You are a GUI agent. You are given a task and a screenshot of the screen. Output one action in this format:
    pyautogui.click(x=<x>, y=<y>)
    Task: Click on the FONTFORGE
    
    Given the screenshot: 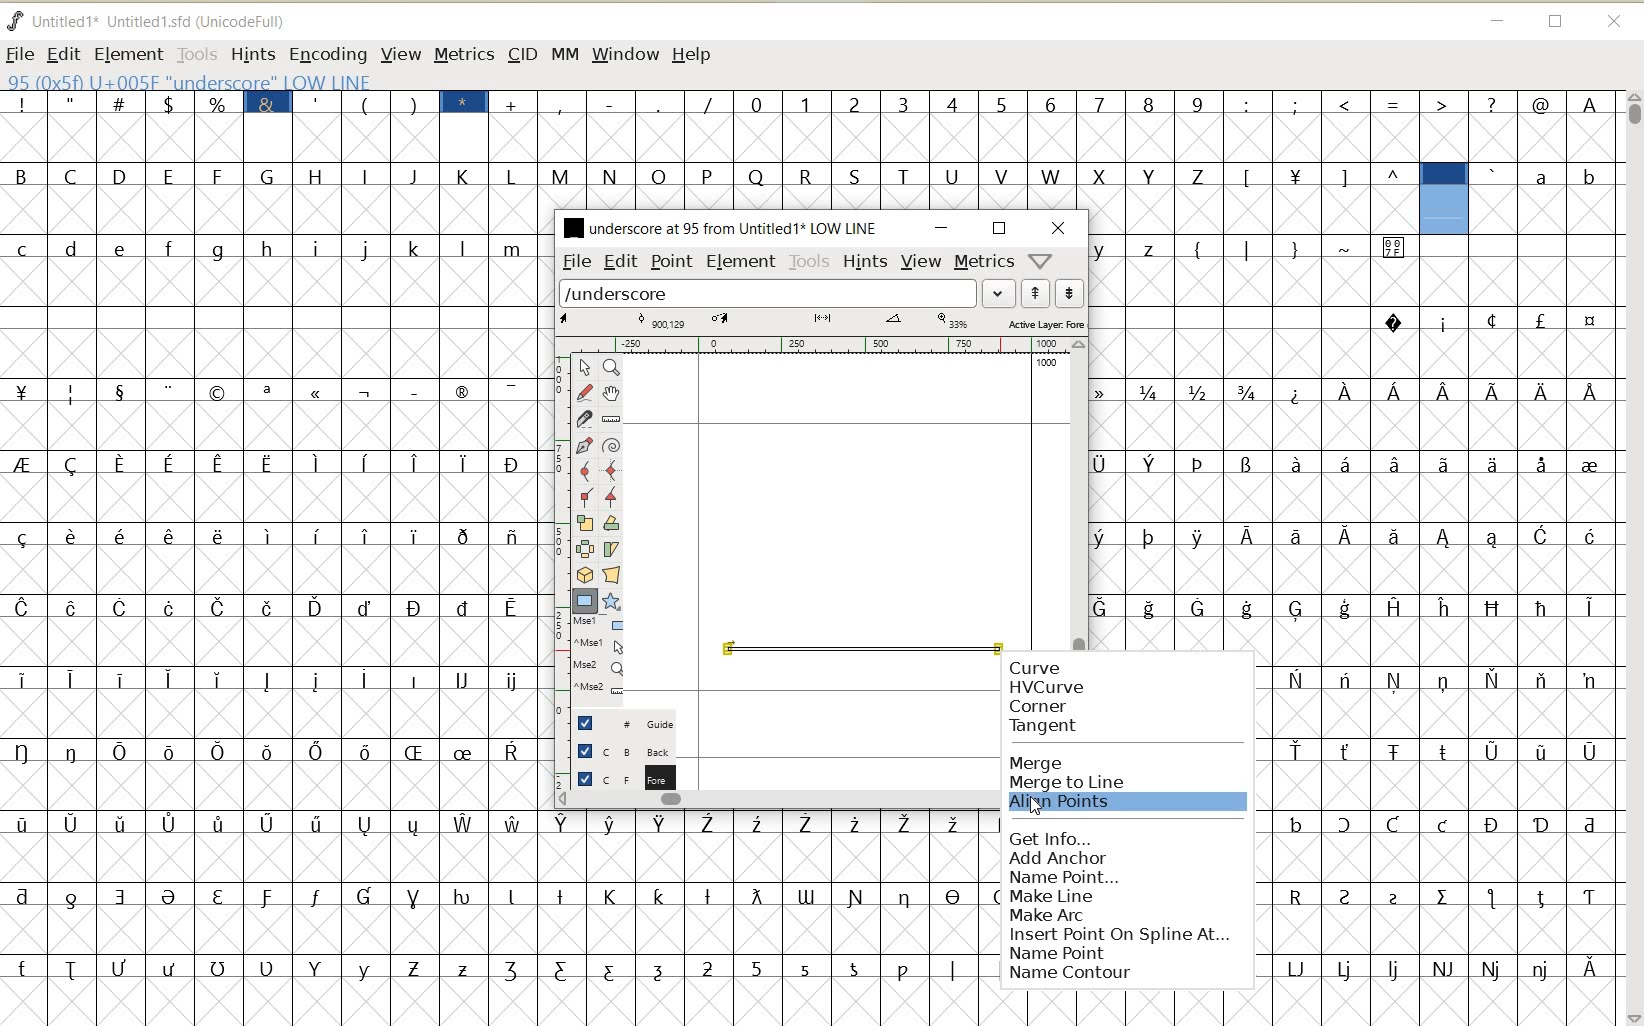 What is the action you would take?
    pyautogui.click(x=15, y=20)
    